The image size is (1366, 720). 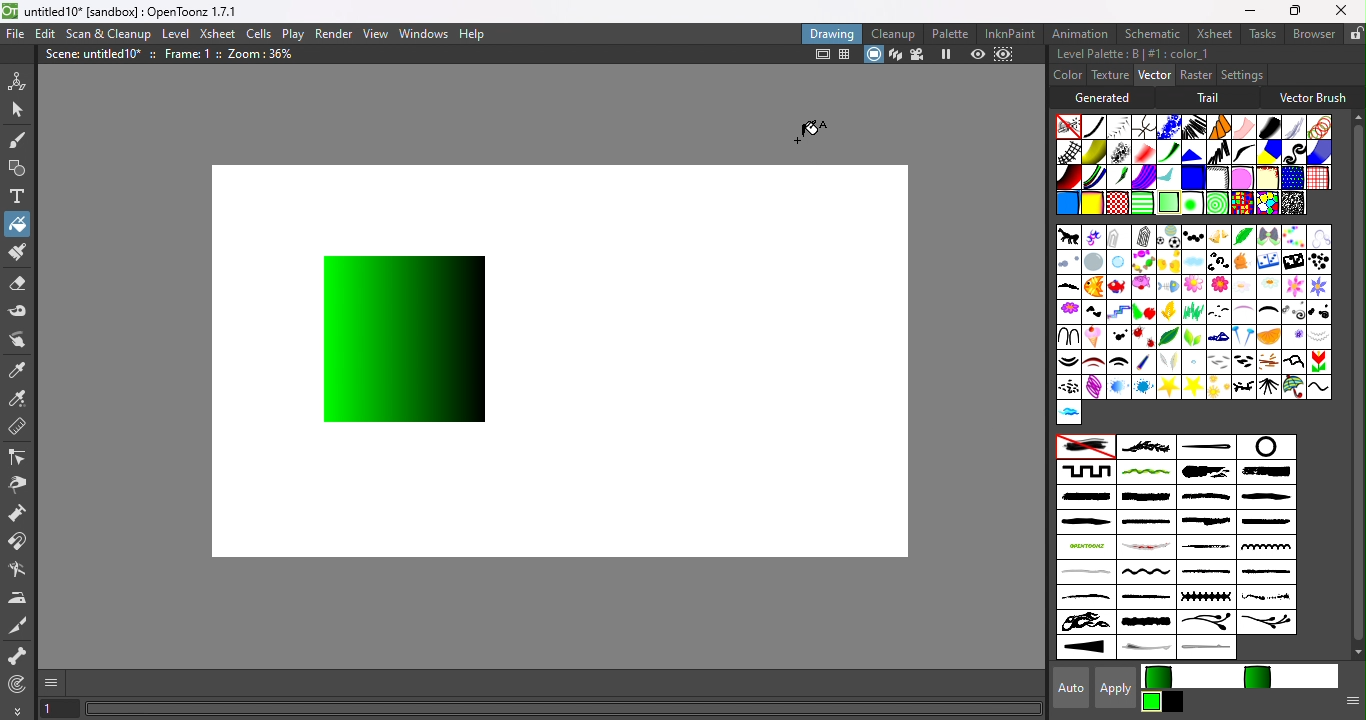 What do you see at coordinates (22, 139) in the screenshot?
I see `Brush tool` at bounding box center [22, 139].